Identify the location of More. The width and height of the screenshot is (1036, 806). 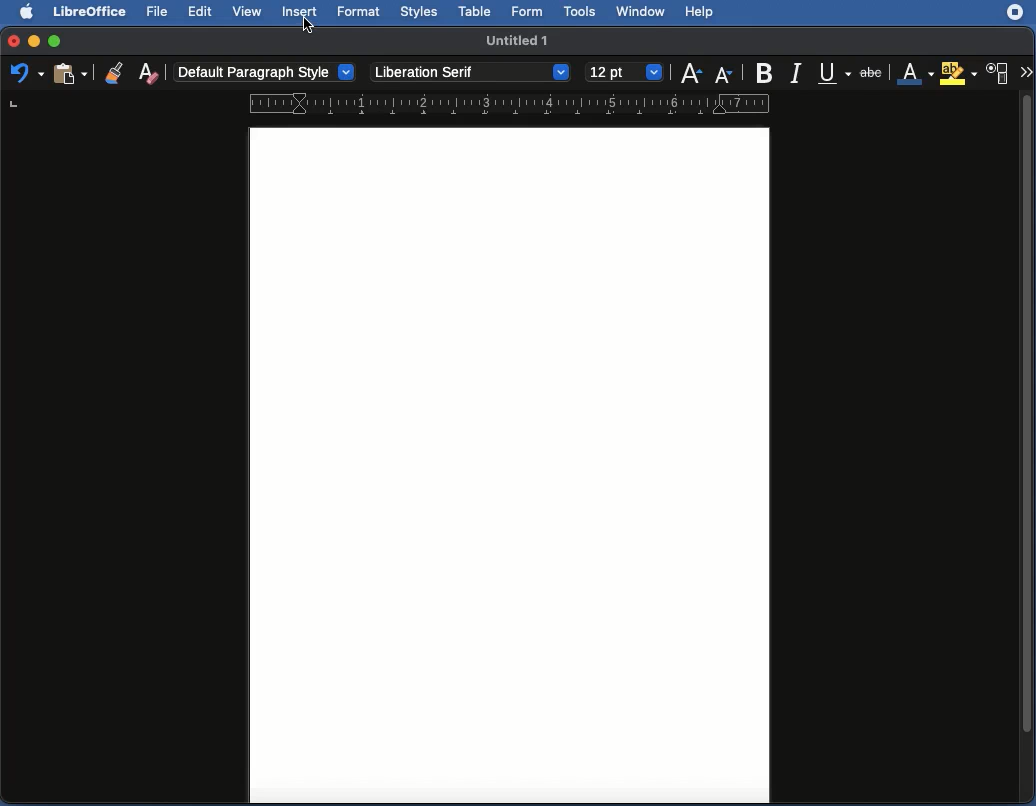
(1025, 73).